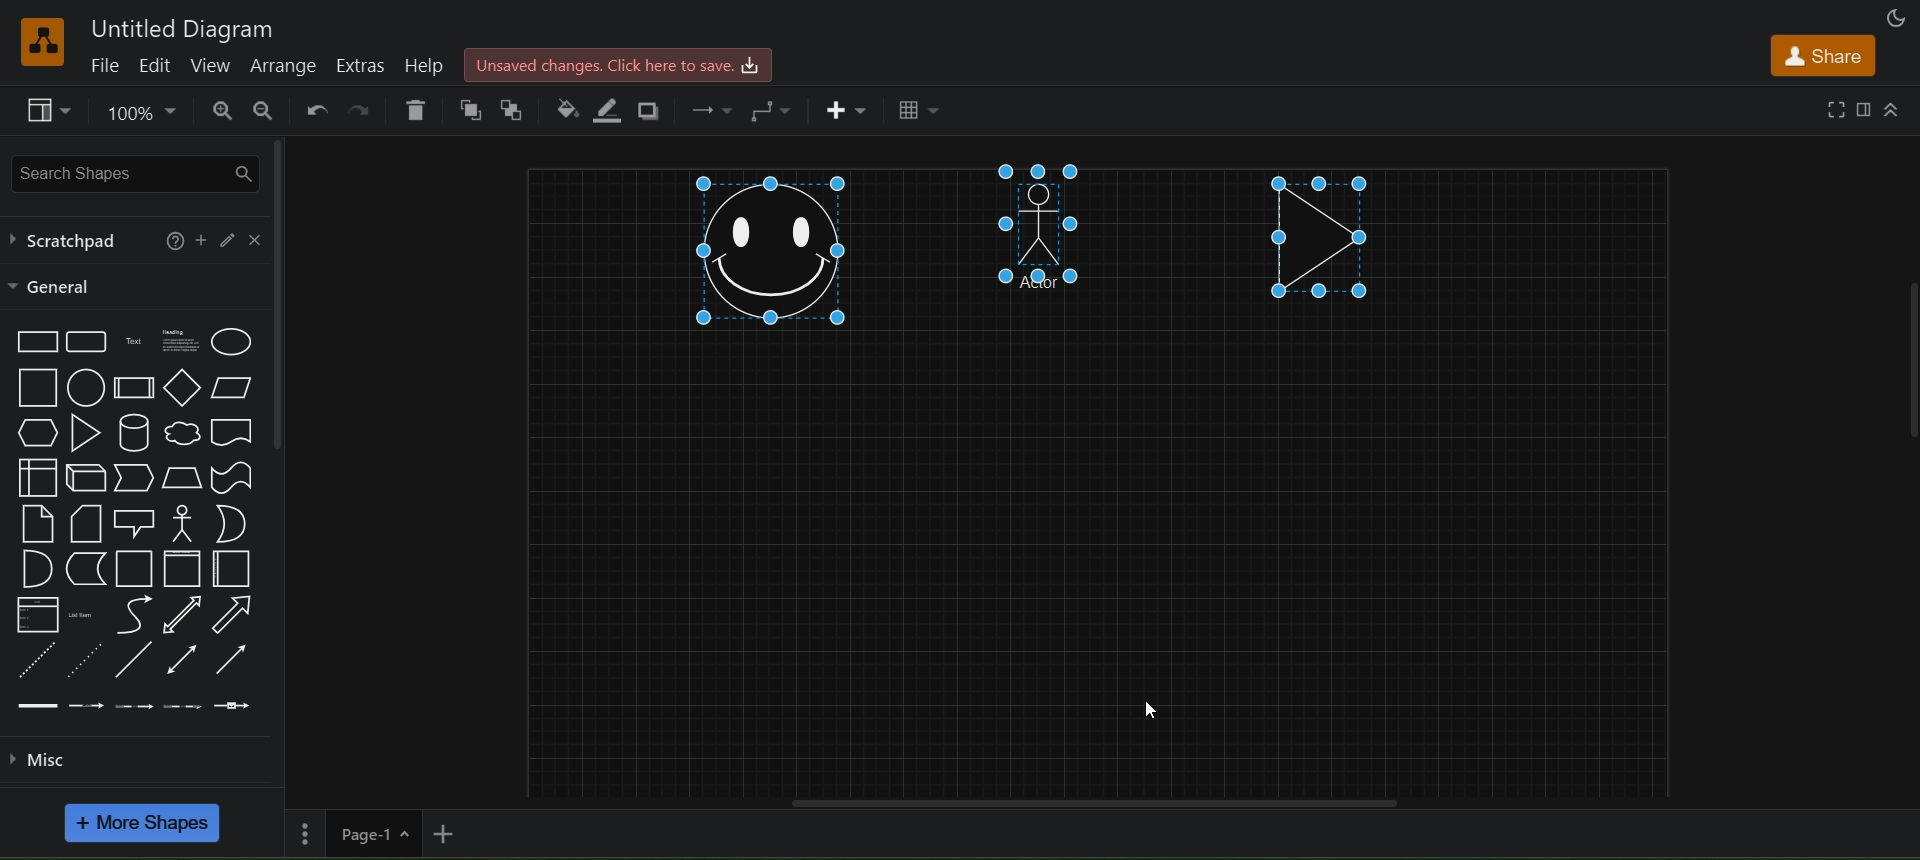  What do you see at coordinates (313, 108) in the screenshot?
I see `undo` at bounding box center [313, 108].